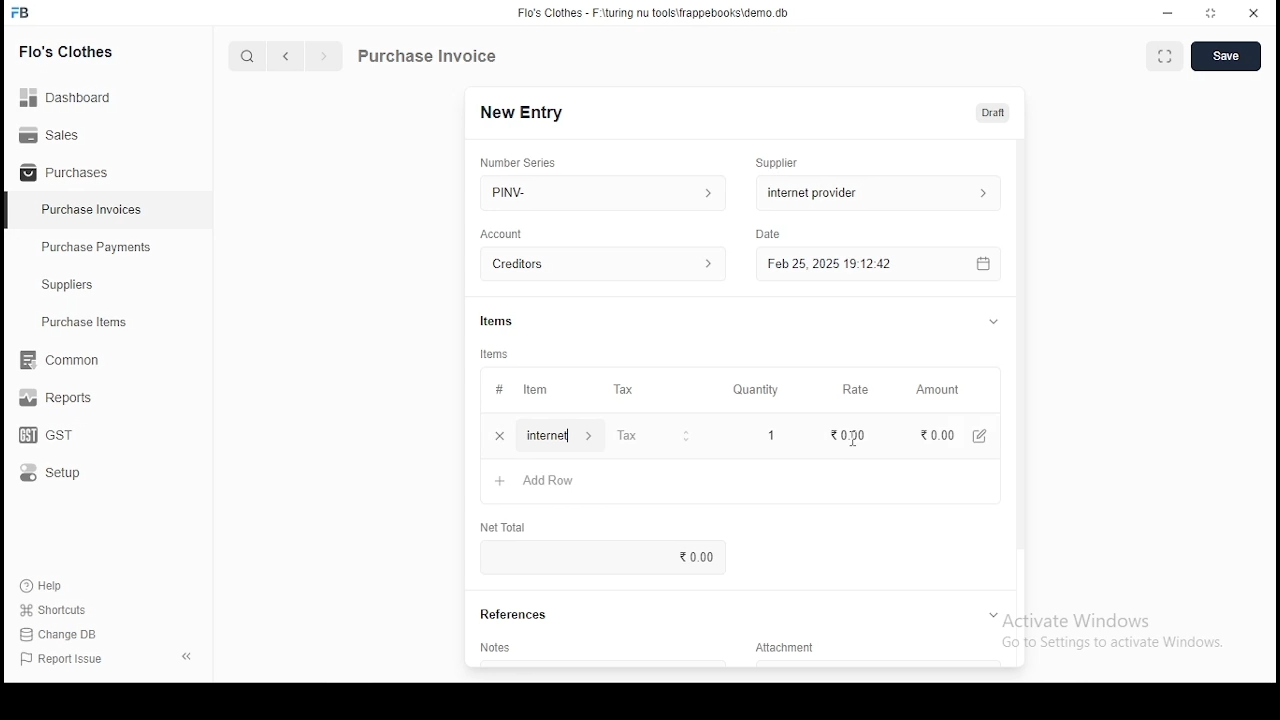 The width and height of the screenshot is (1280, 720). Describe the element at coordinates (627, 438) in the screenshot. I see `tax` at that location.